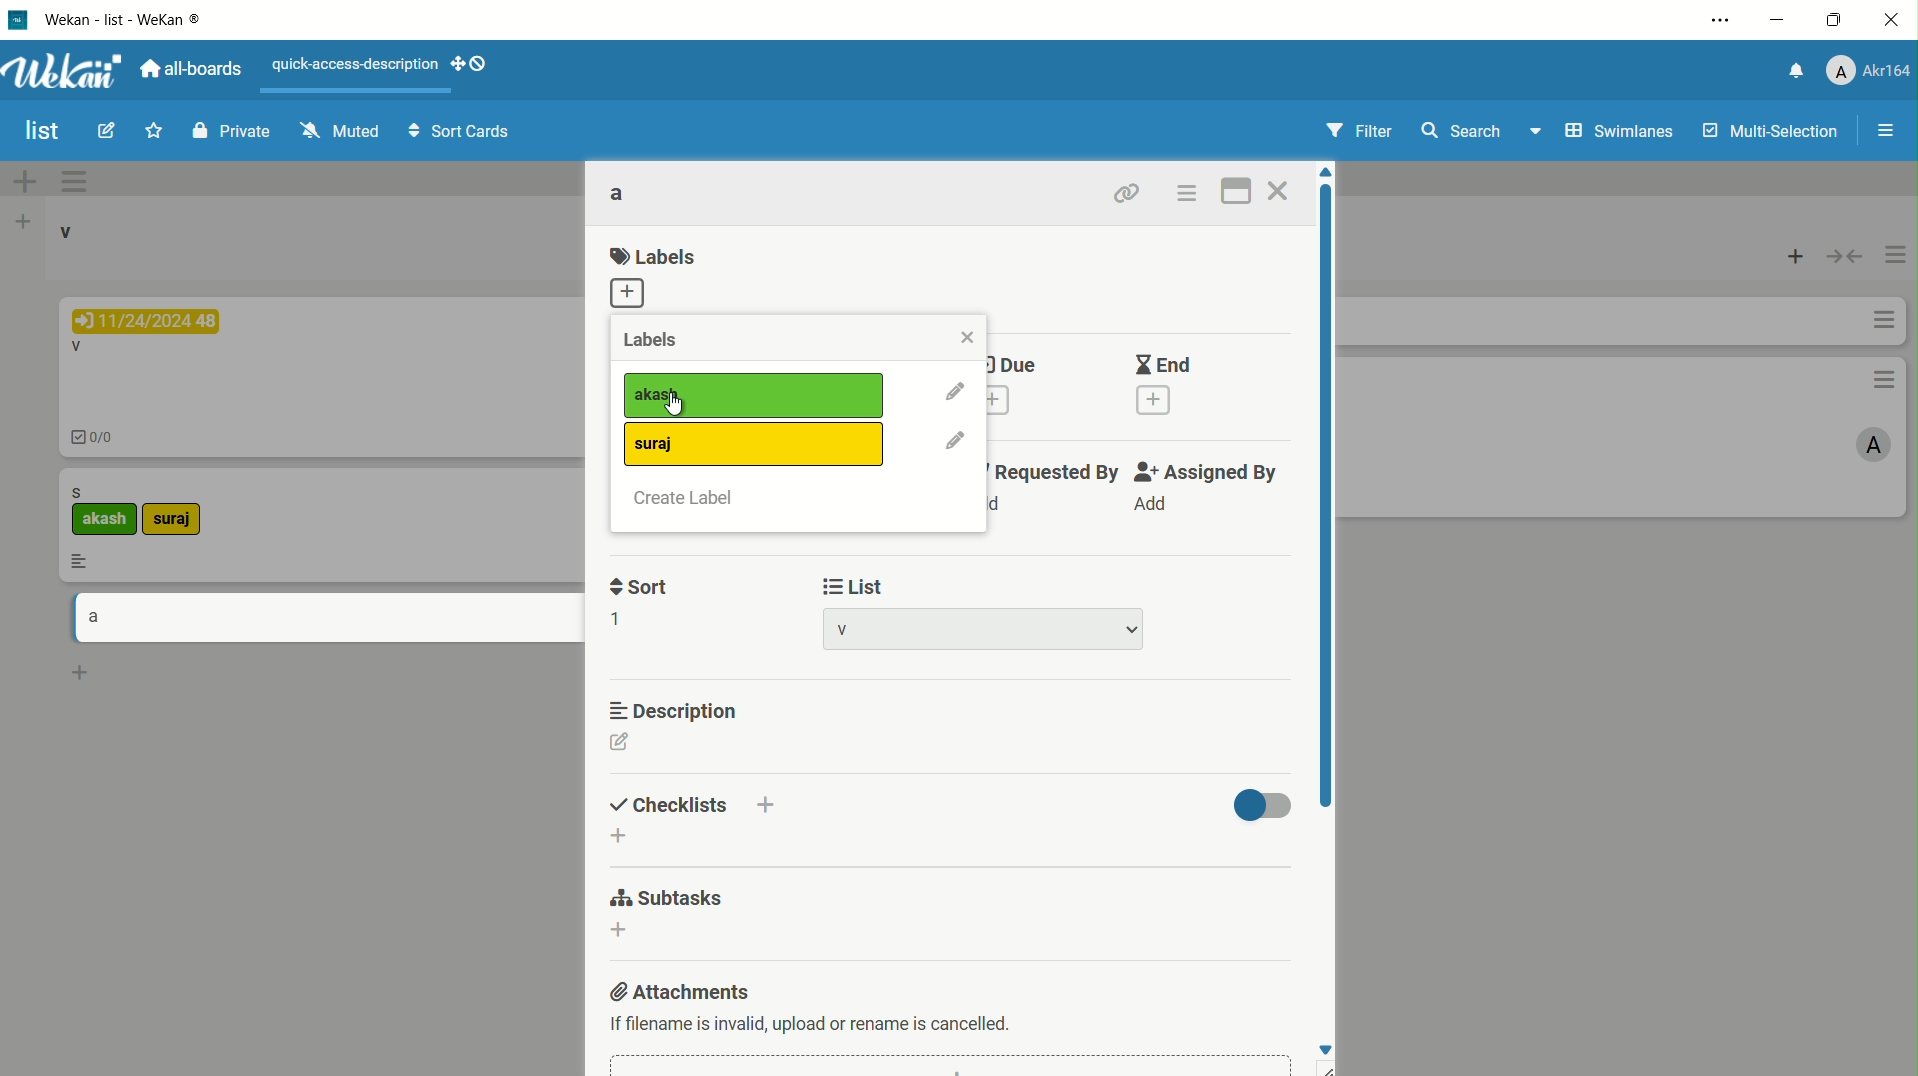  What do you see at coordinates (153, 131) in the screenshot?
I see `star` at bounding box center [153, 131].